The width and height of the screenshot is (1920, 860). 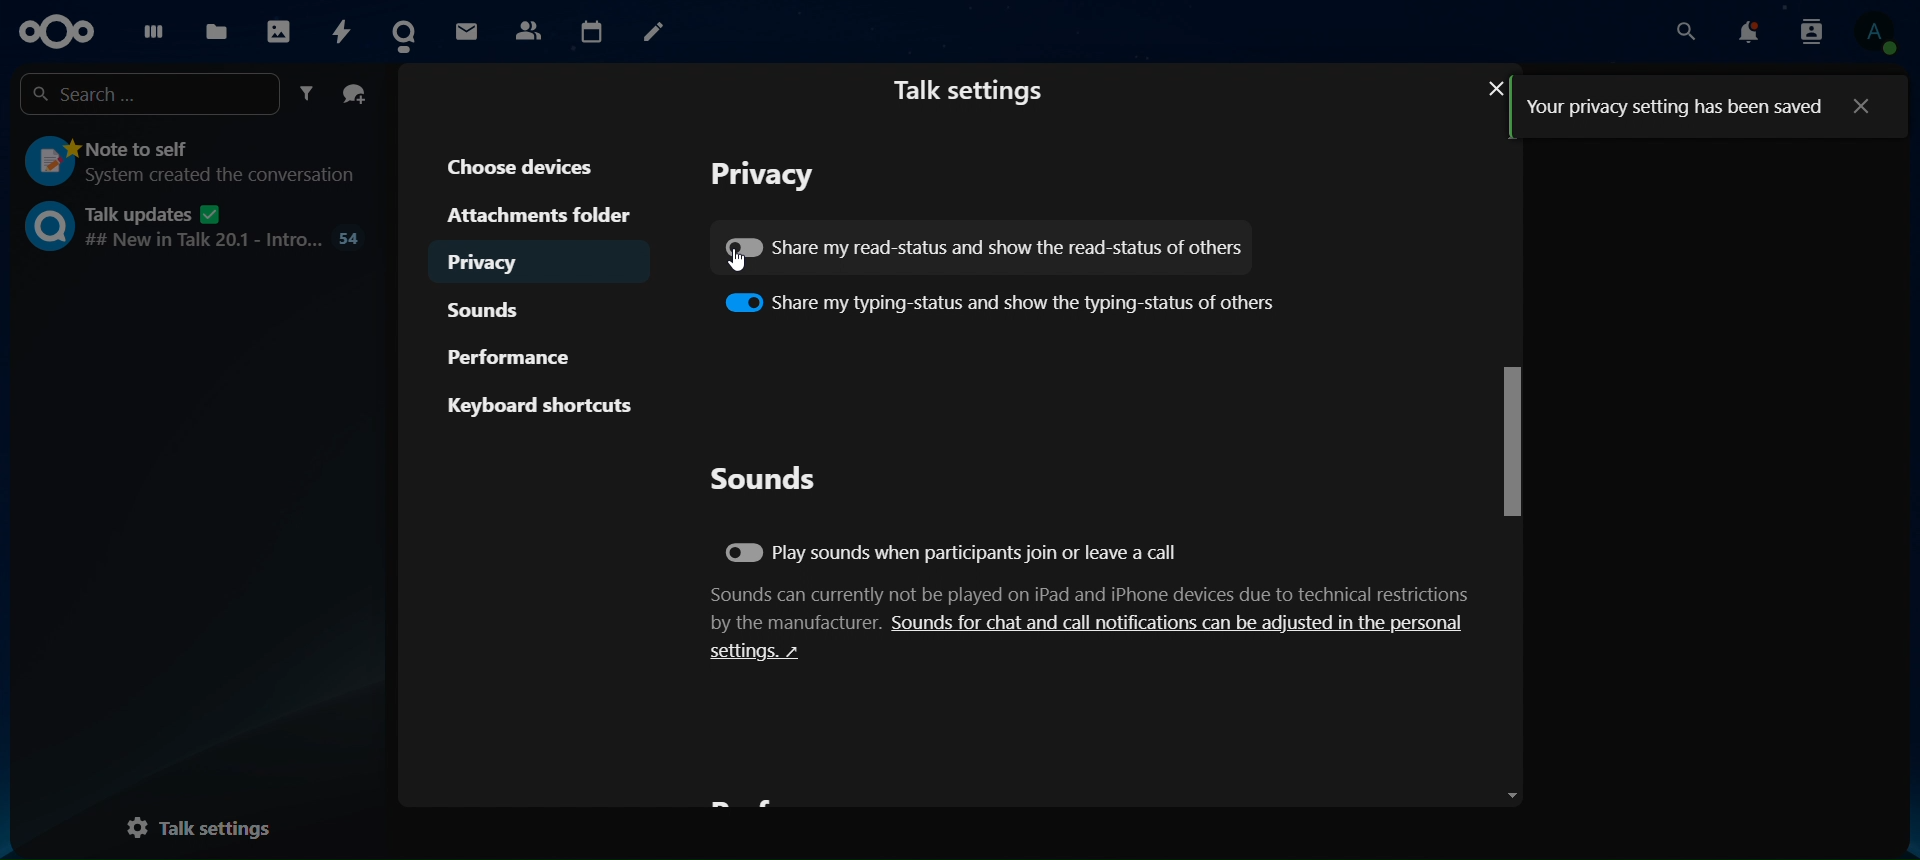 I want to click on notes, so click(x=652, y=32).